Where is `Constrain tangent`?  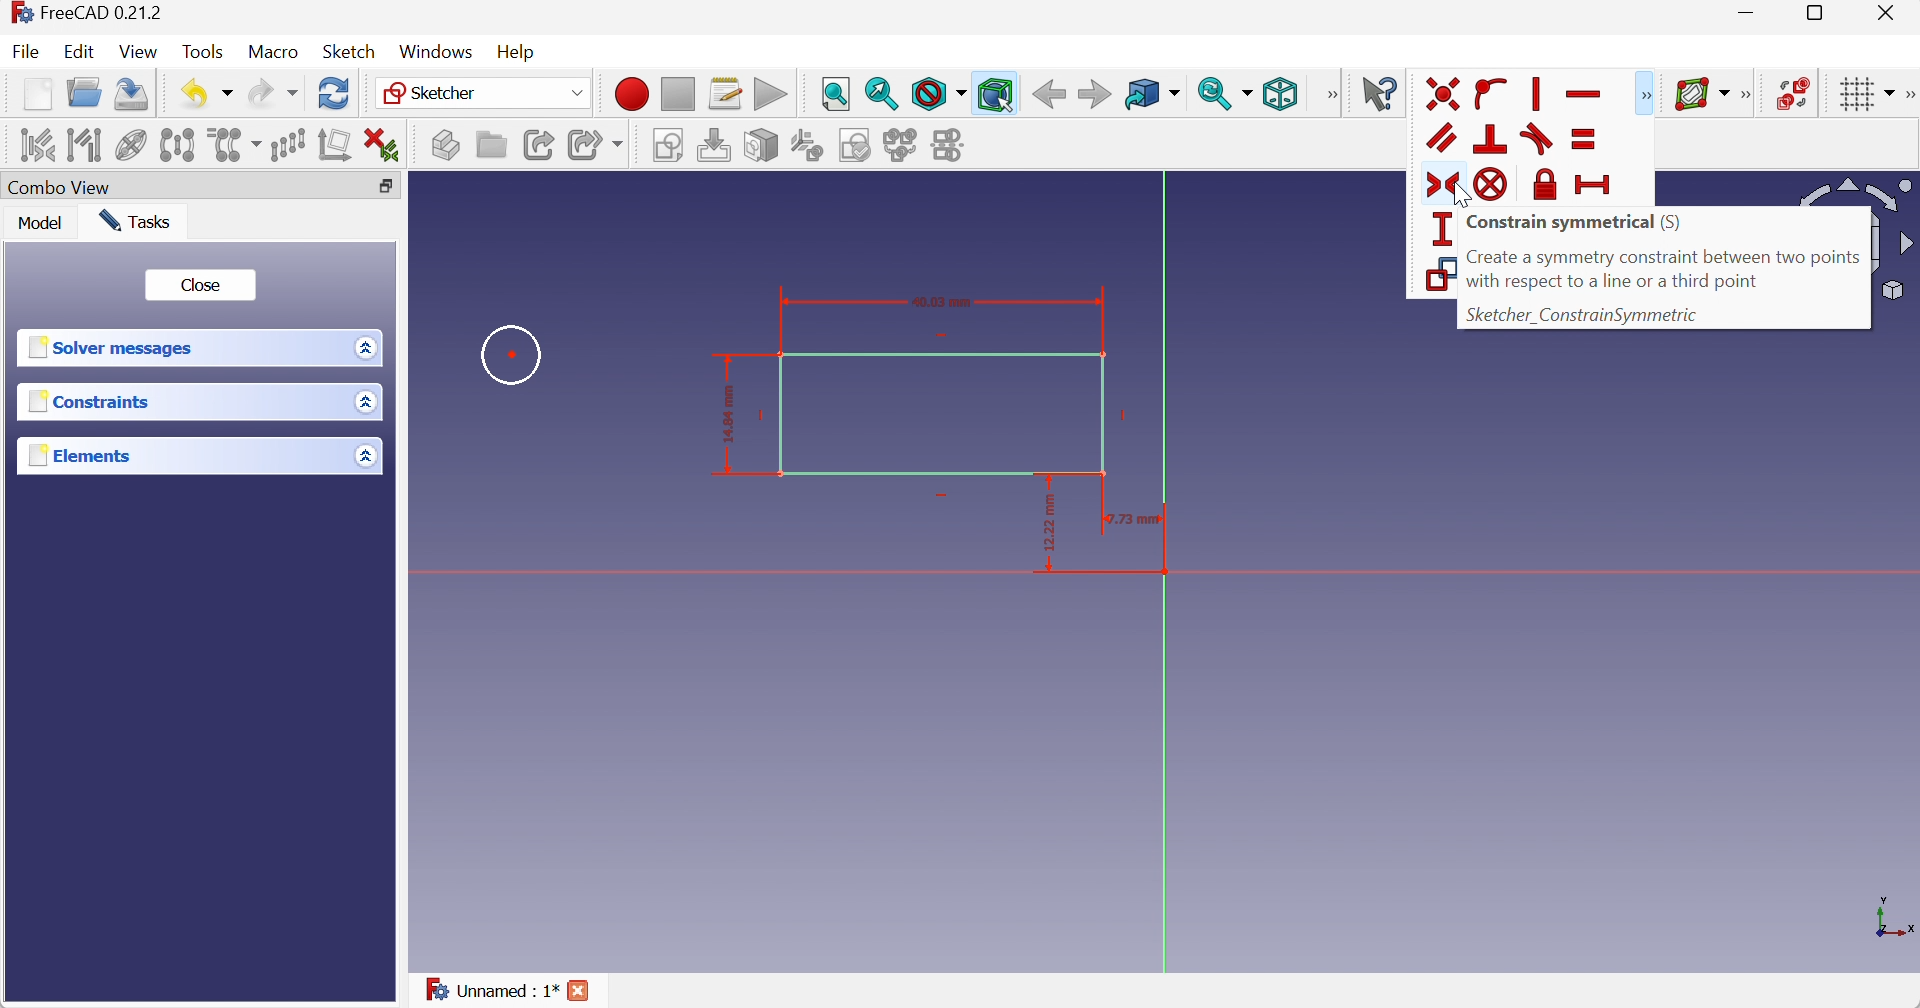
Constrain tangent is located at coordinates (1537, 139).